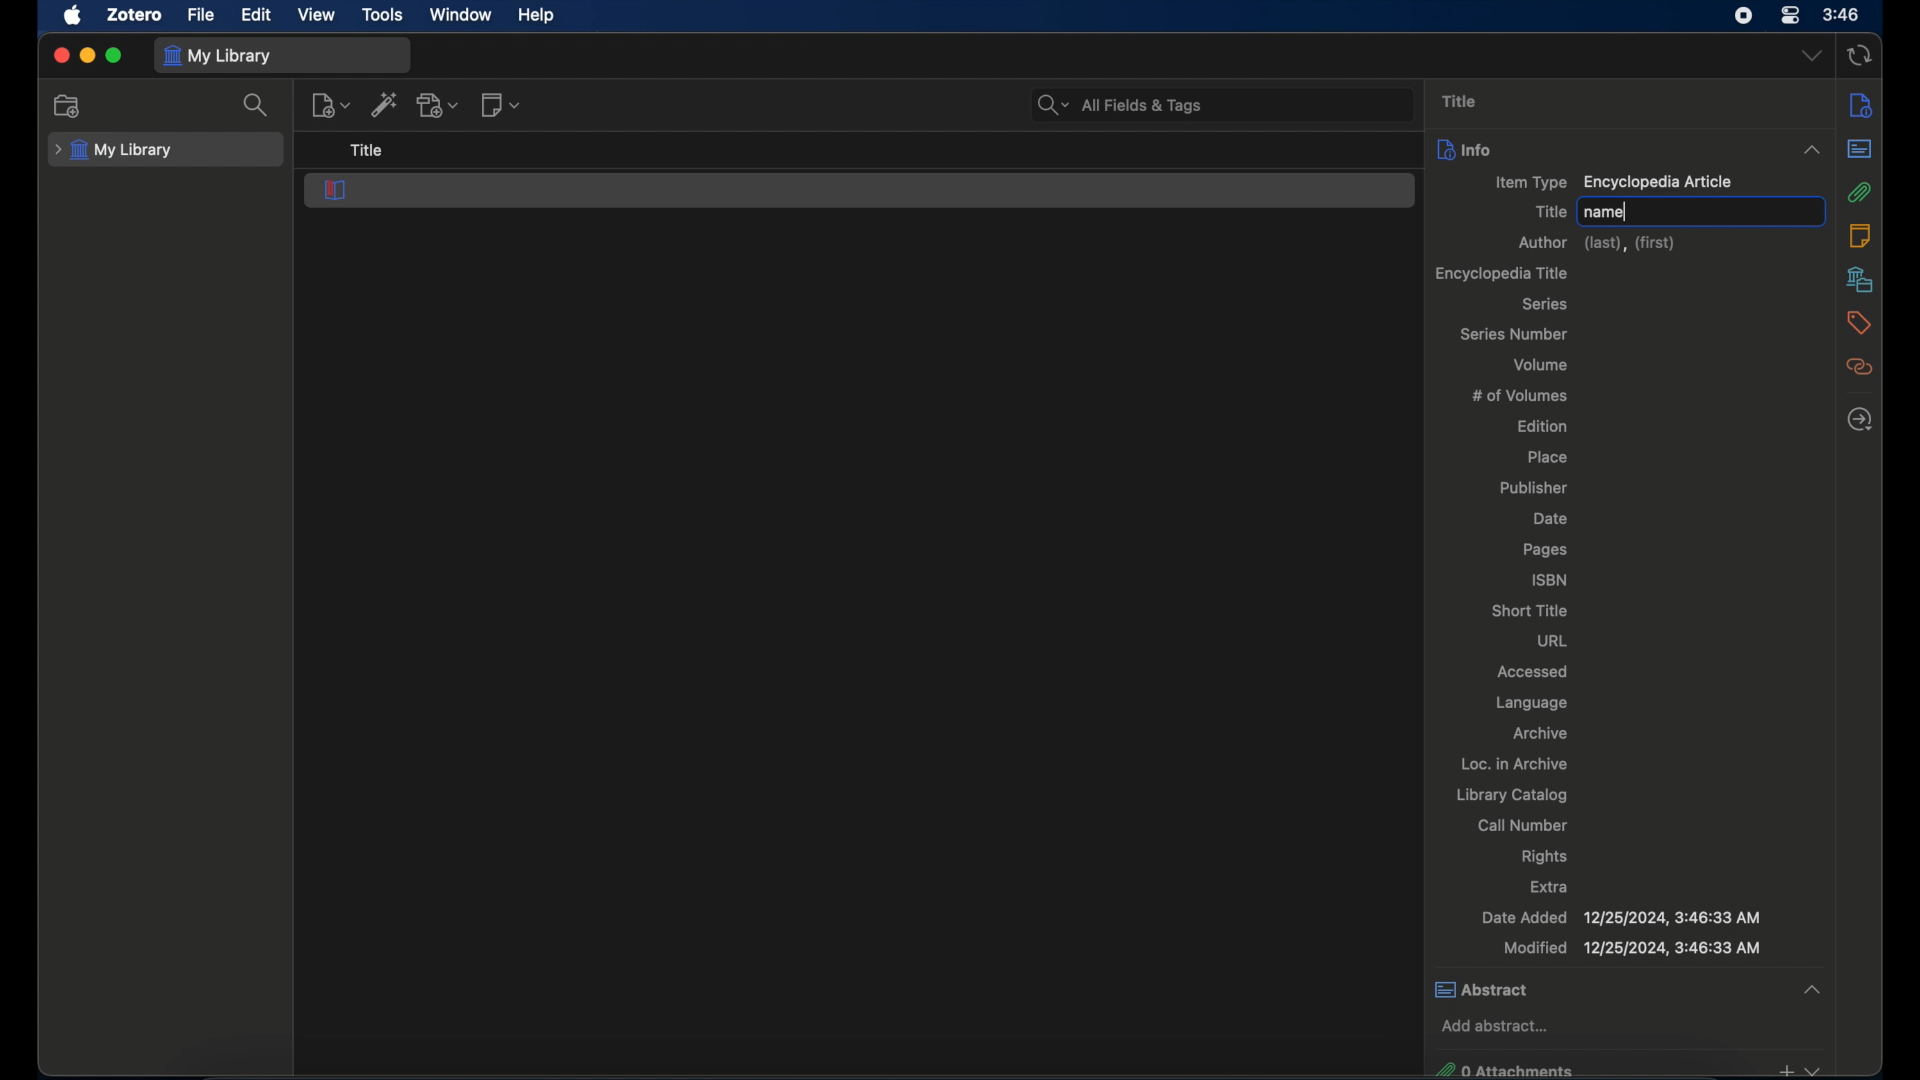 This screenshot has width=1920, height=1080. I want to click on screen recorder, so click(1744, 15).